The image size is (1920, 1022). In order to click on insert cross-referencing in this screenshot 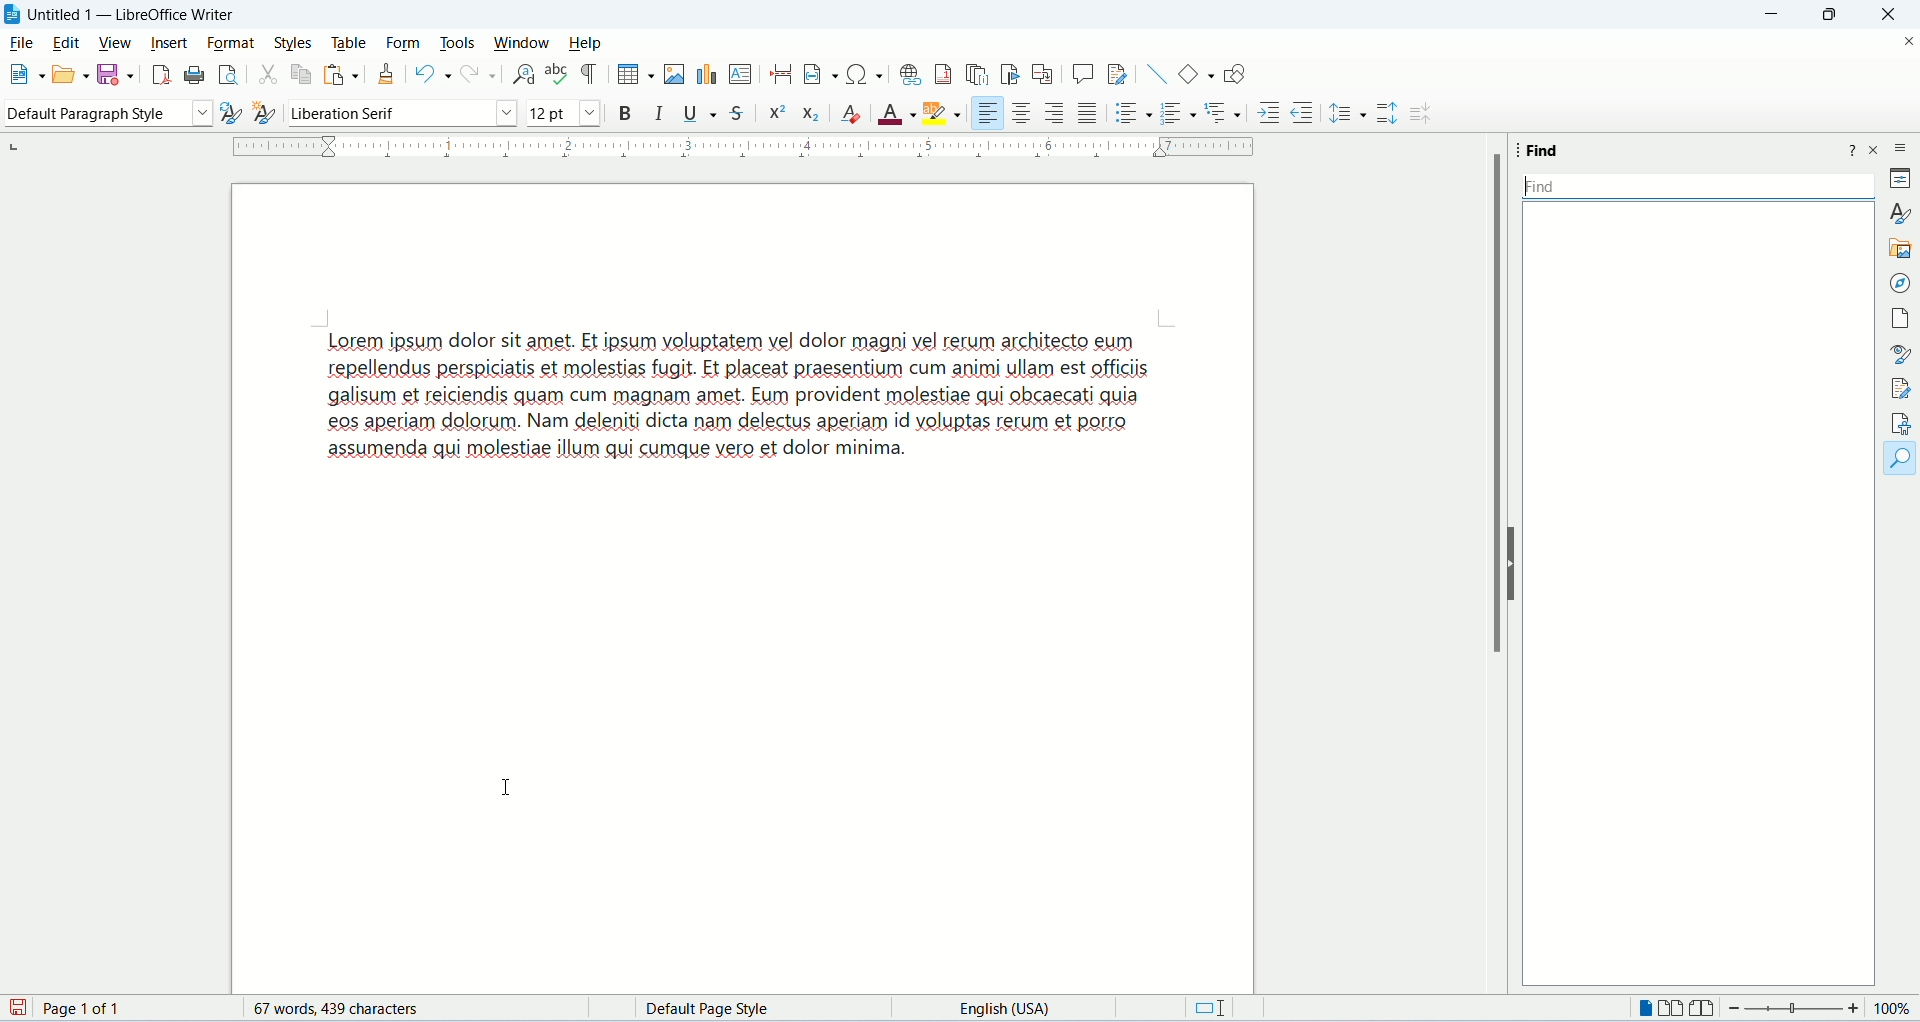, I will do `click(1046, 75)`.